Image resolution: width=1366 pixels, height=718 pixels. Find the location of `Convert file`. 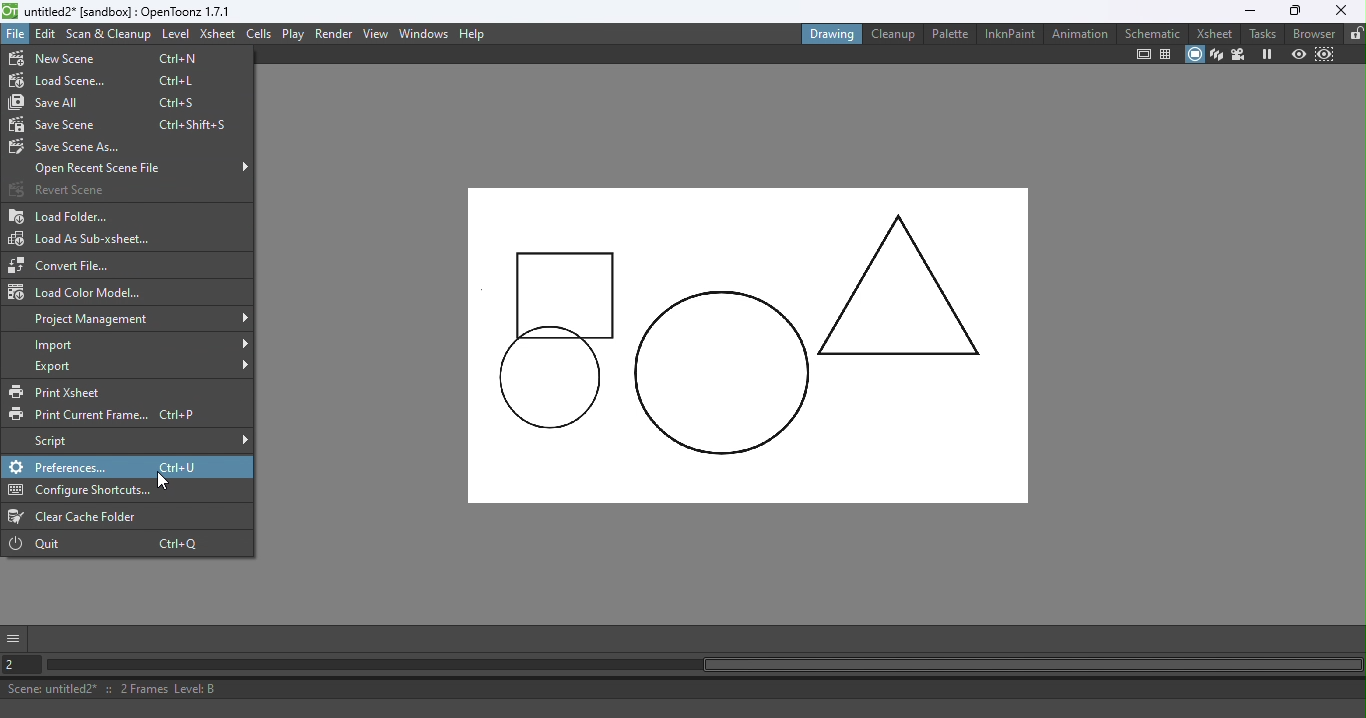

Convert file is located at coordinates (66, 265).